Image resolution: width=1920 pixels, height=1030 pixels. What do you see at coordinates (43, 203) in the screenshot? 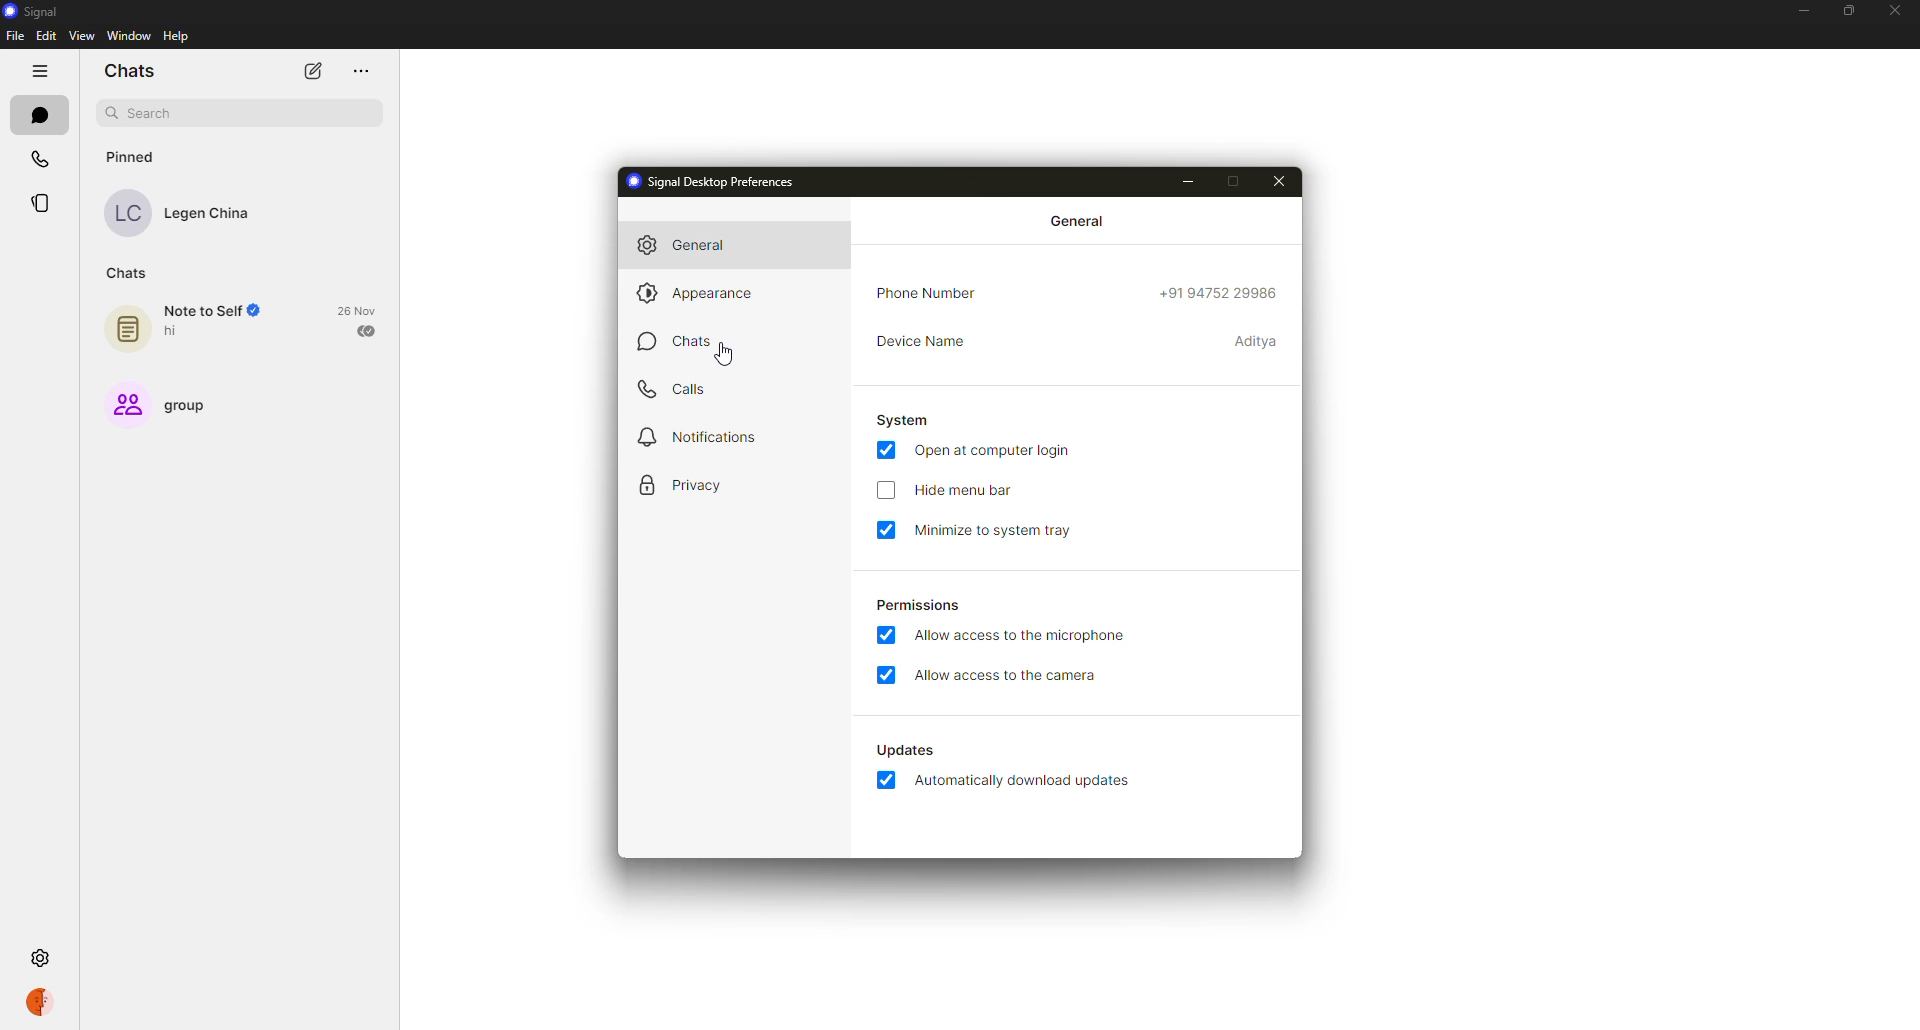
I see `stories` at bounding box center [43, 203].